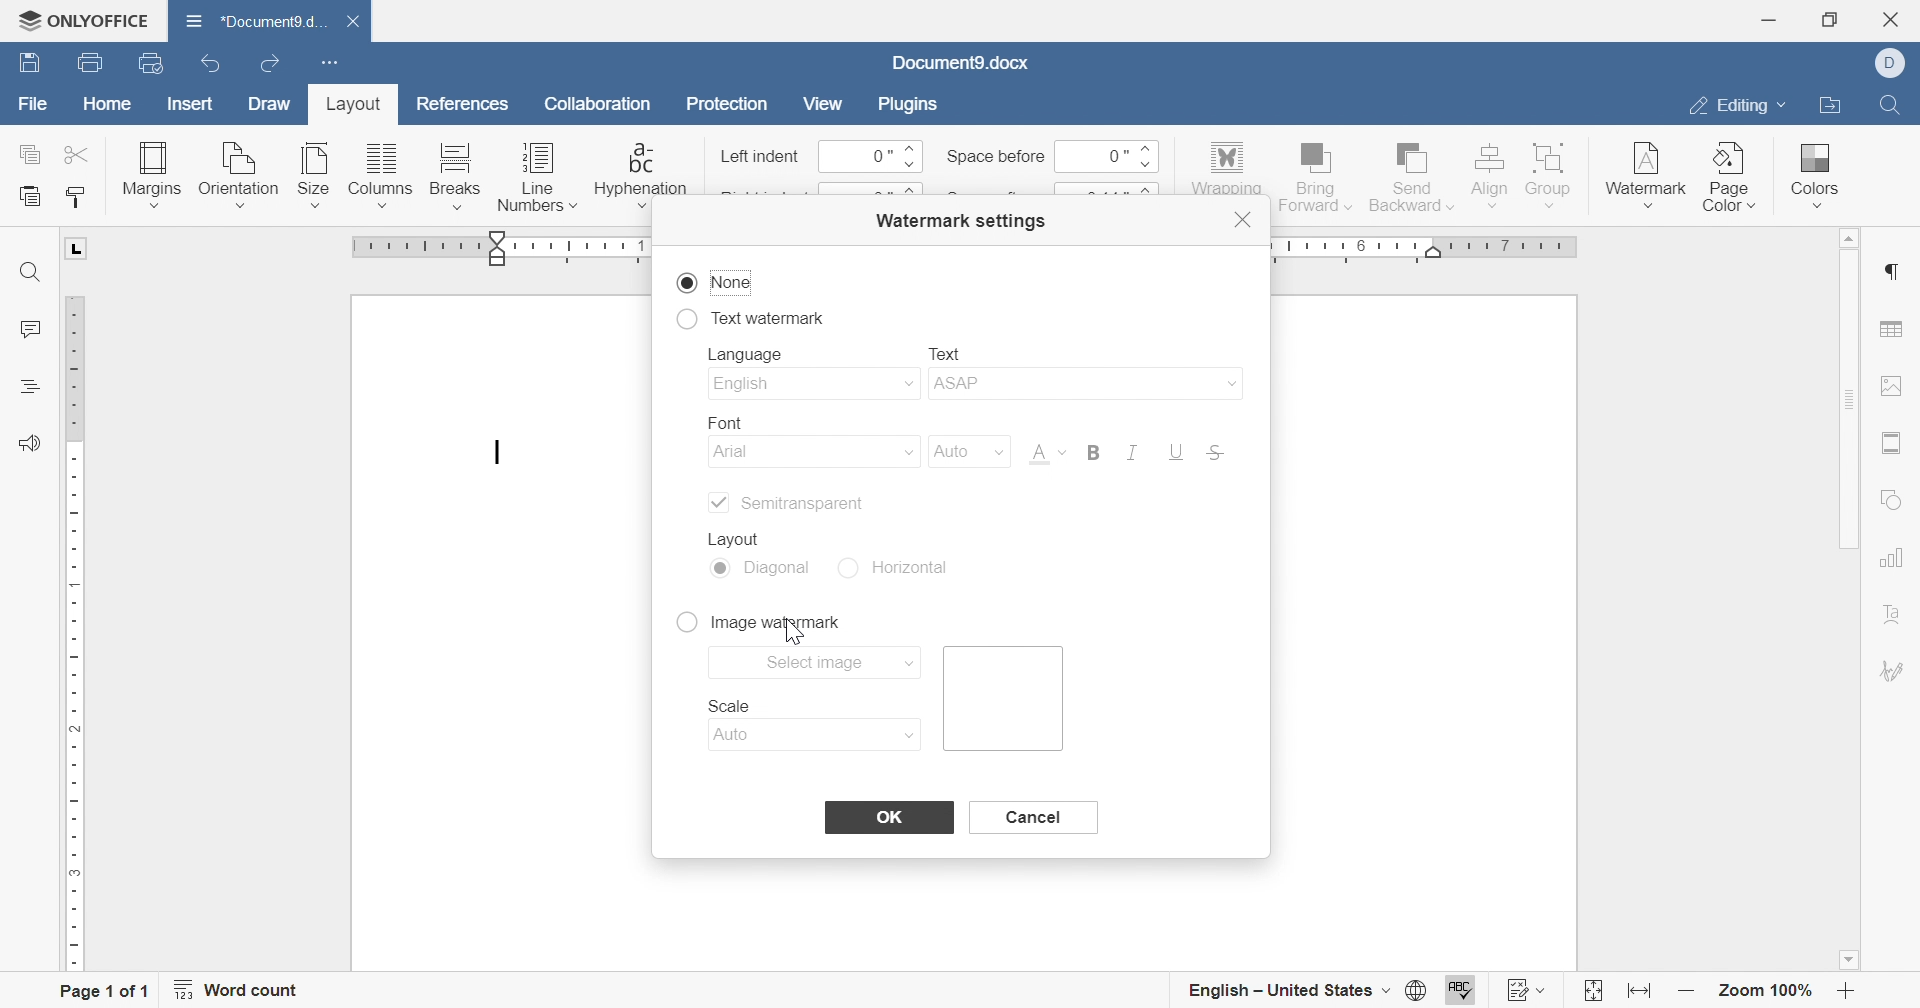 The image size is (1920, 1008). What do you see at coordinates (815, 454) in the screenshot?
I see `arial` at bounding box center [815, 454].